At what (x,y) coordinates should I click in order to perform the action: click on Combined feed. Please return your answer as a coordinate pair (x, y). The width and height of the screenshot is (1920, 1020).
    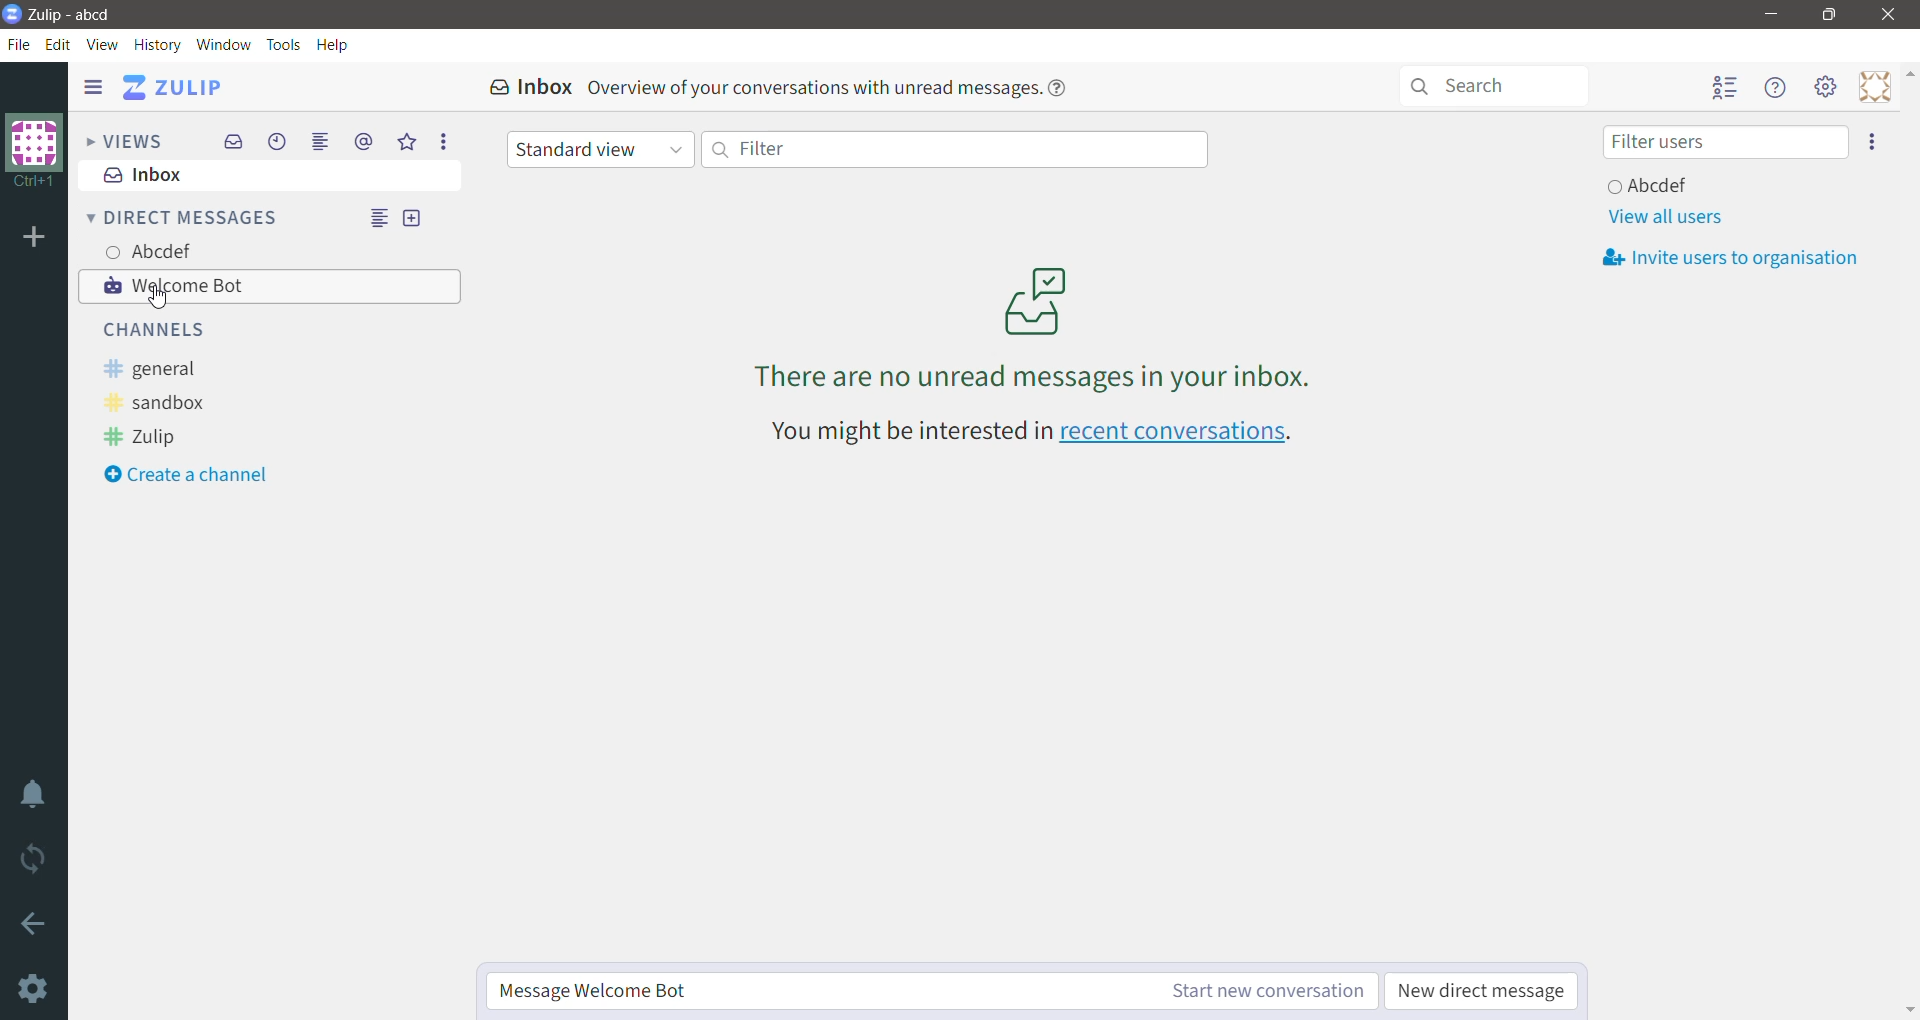
    Looking at the image, I should click on (321, 141).